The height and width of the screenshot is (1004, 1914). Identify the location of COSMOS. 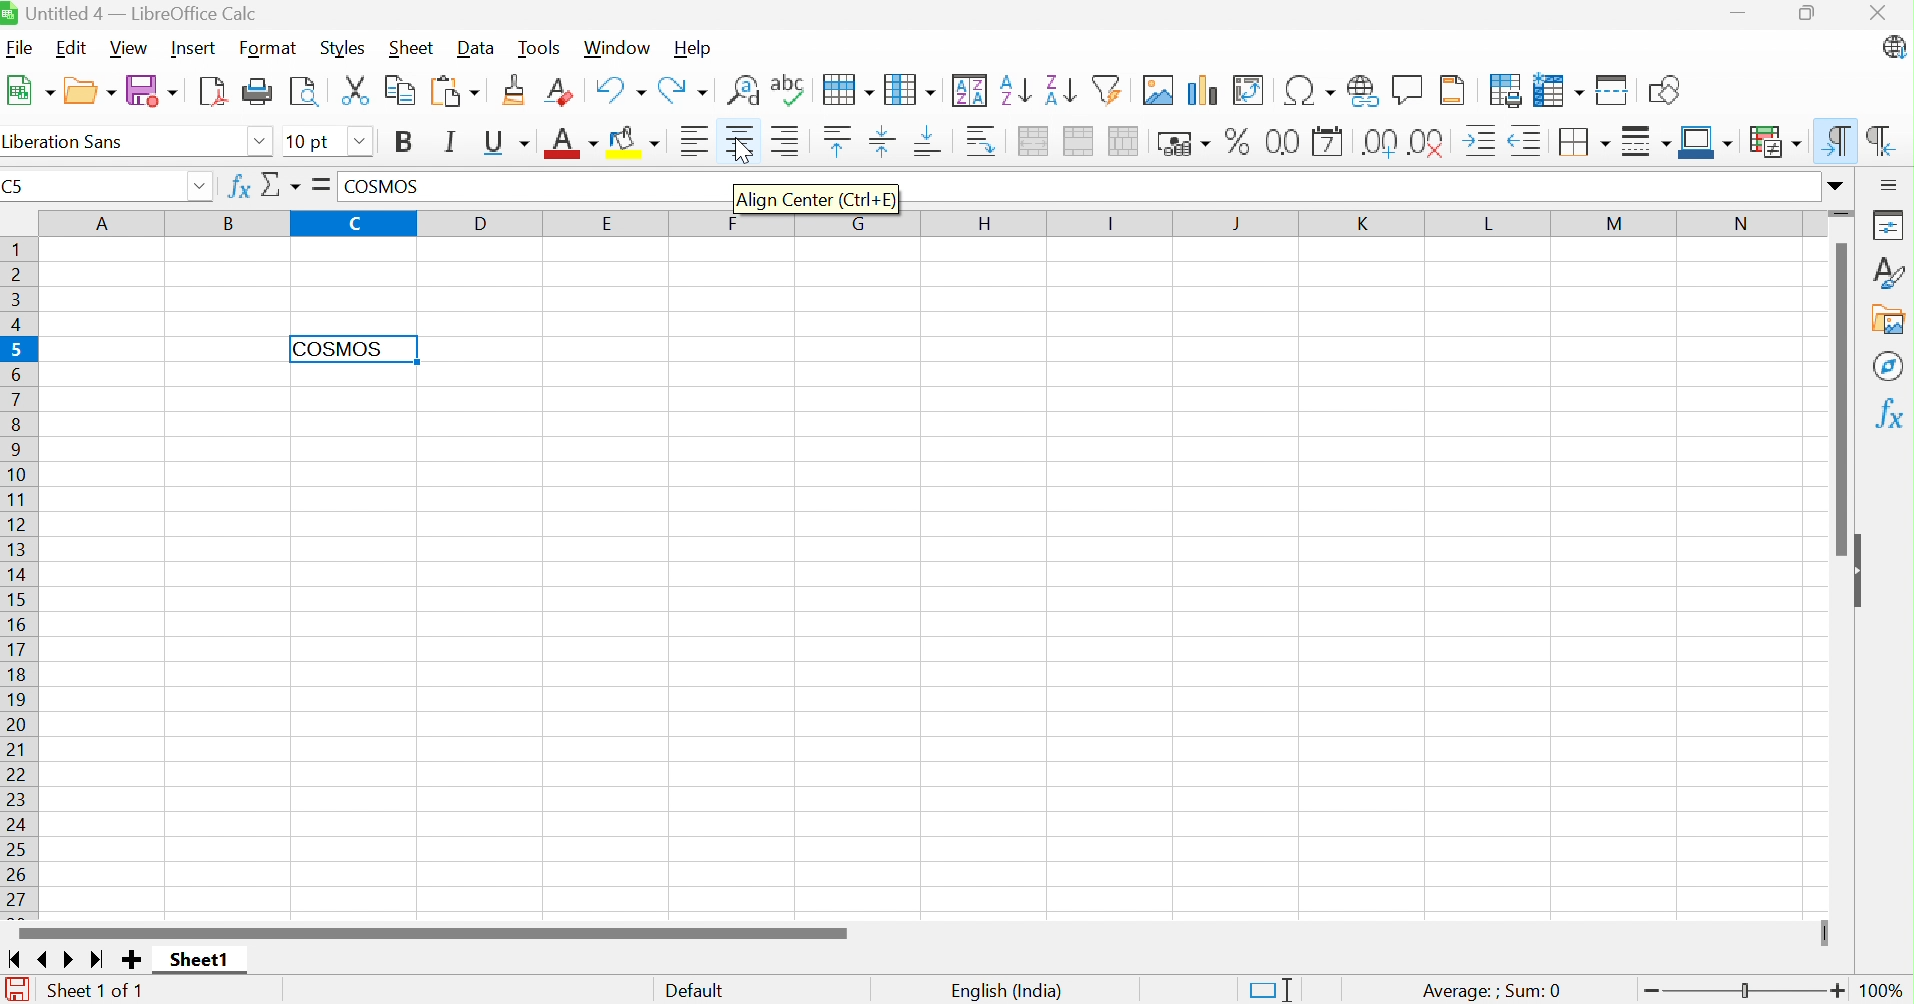
(343, 350).